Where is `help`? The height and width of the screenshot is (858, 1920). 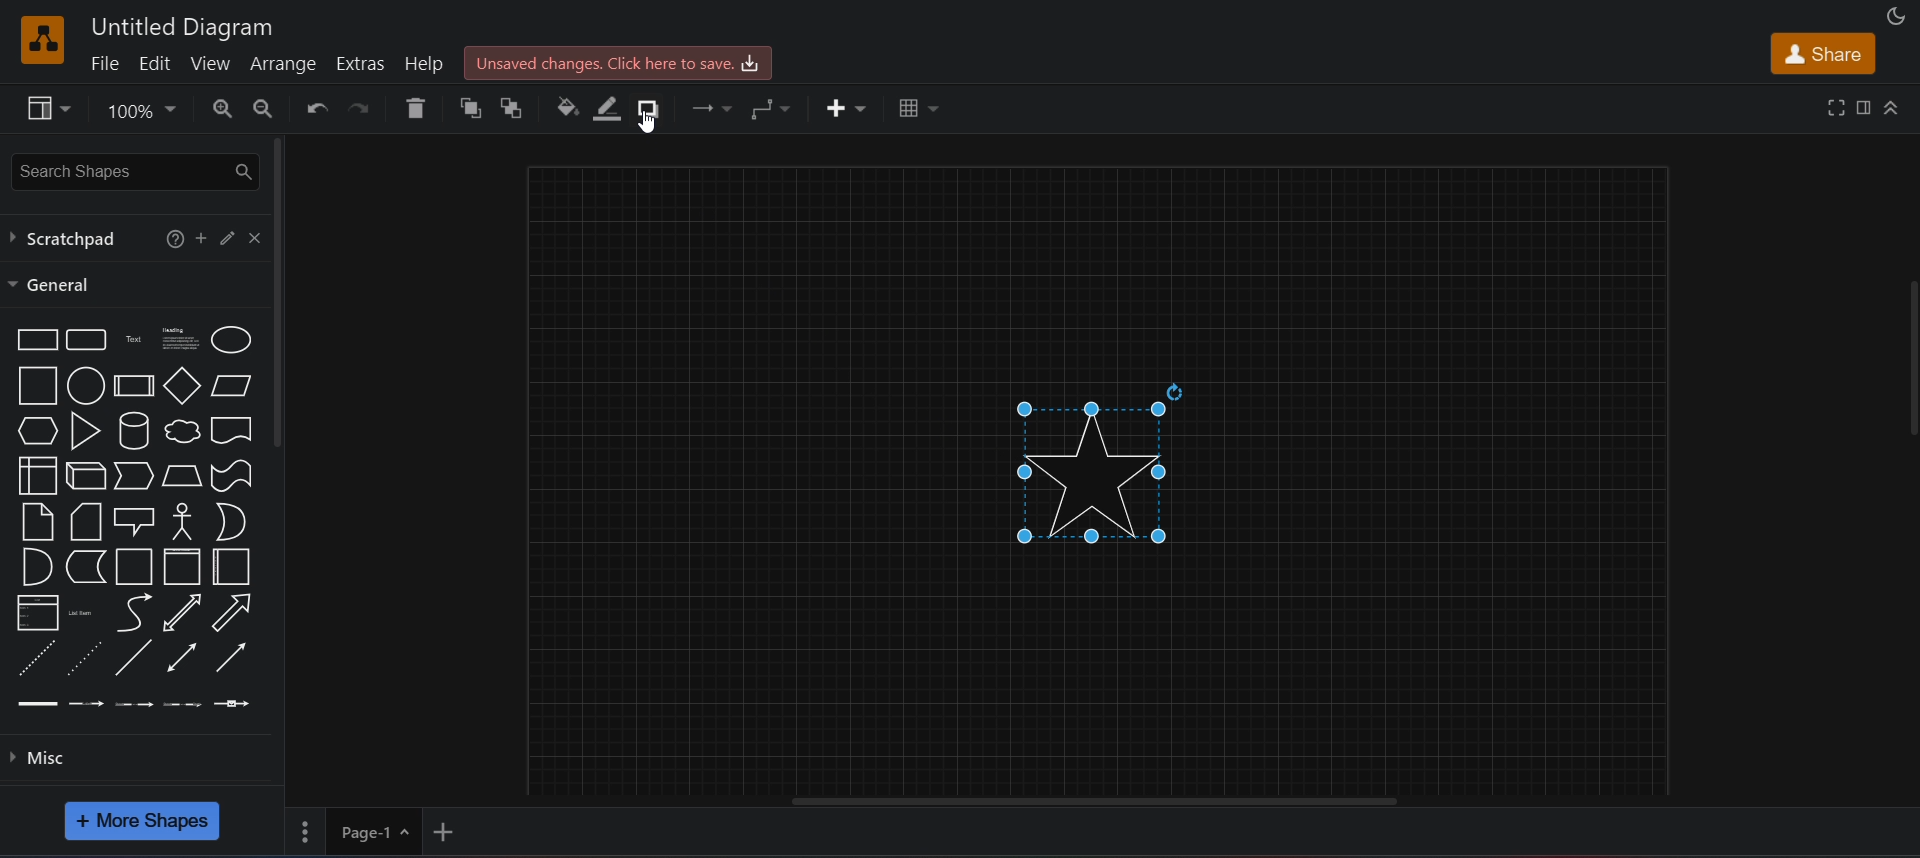 help is located at coordinates (172, 240).